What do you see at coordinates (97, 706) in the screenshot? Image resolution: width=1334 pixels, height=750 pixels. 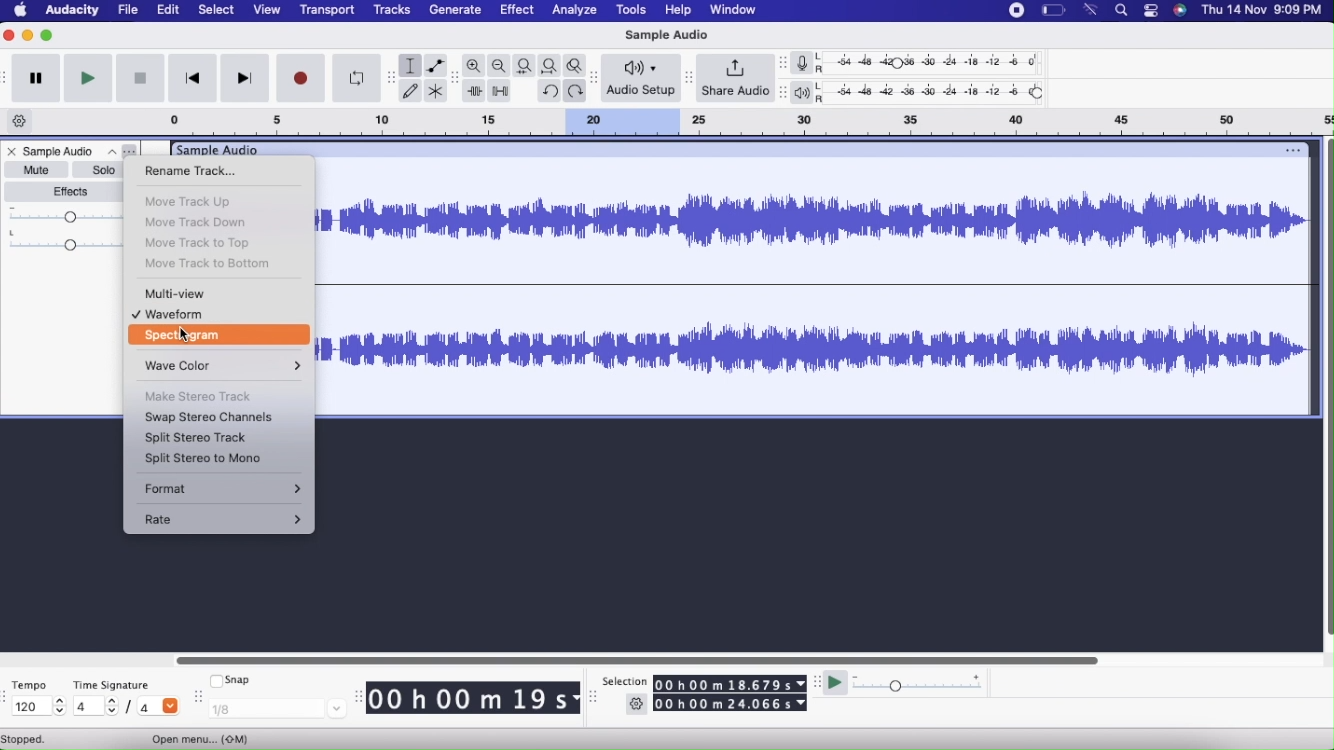 I see `4` at bounding box center [97, 706].